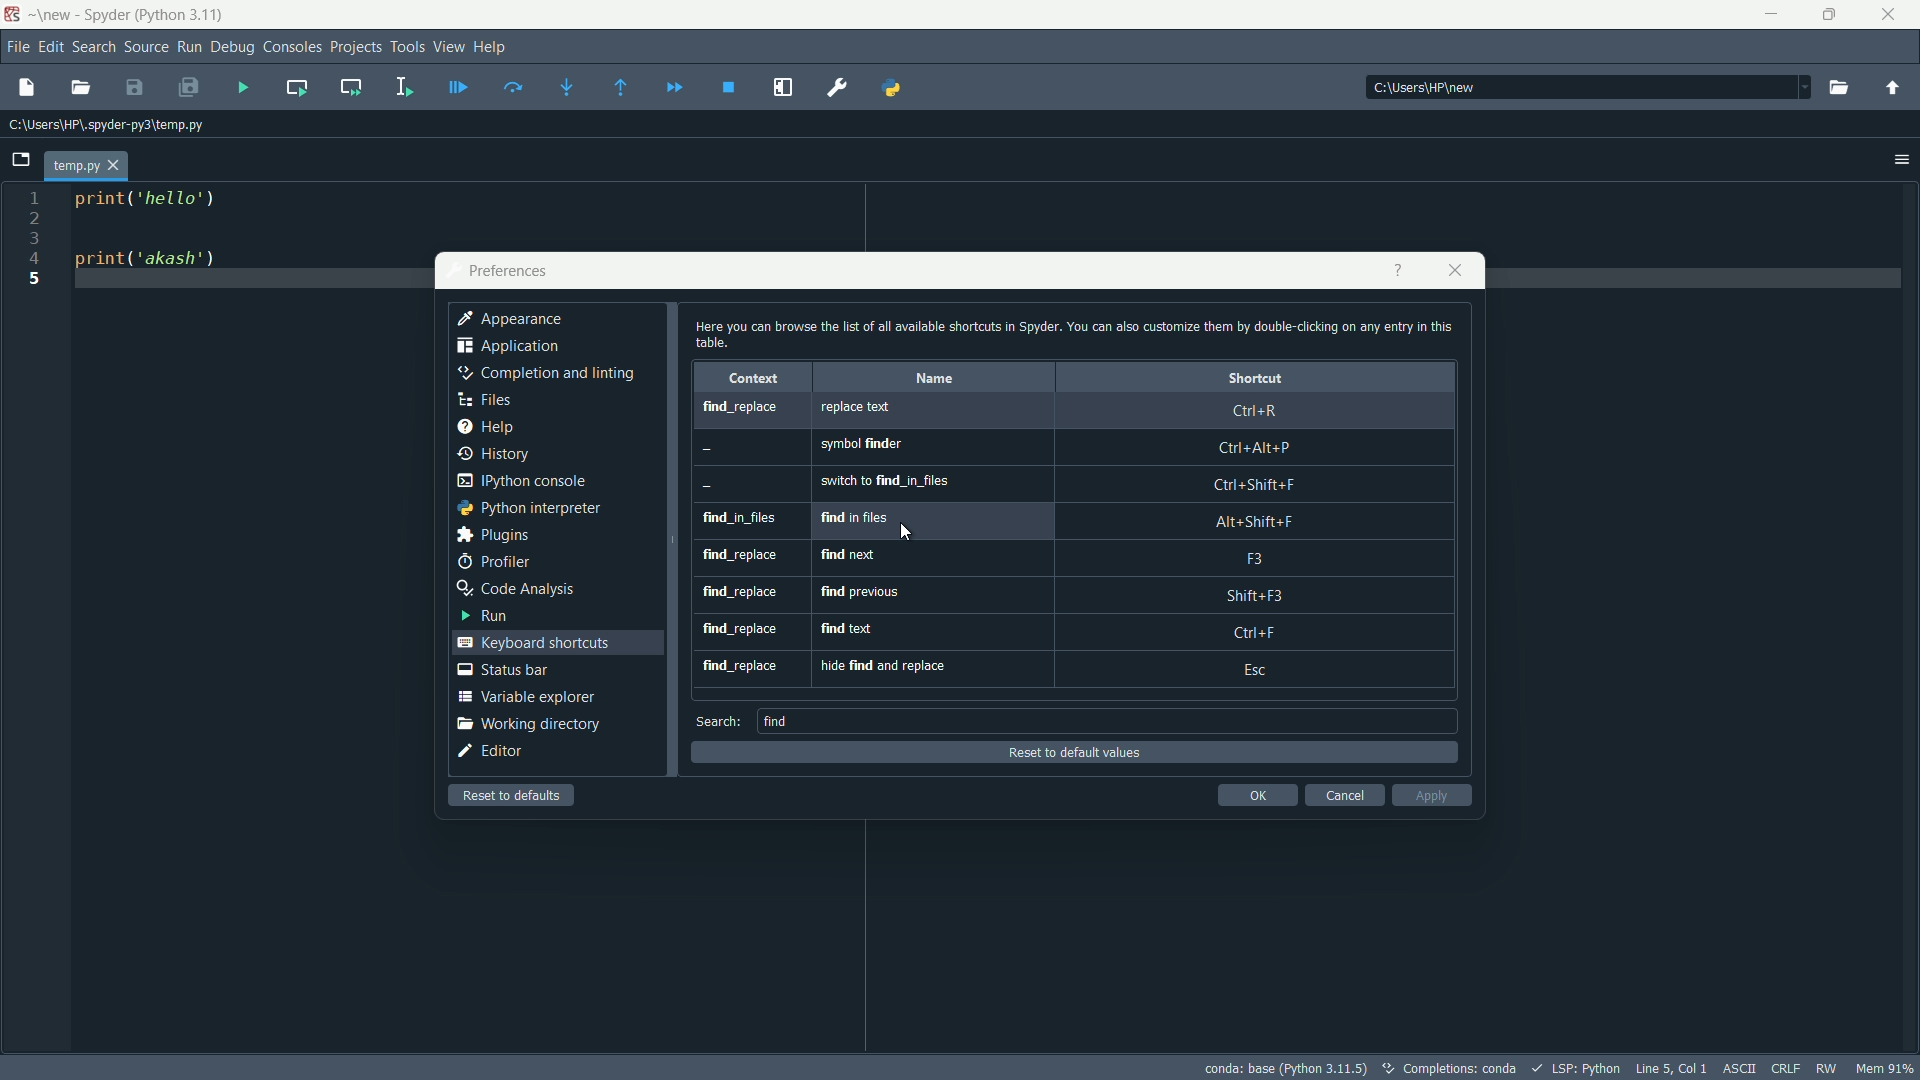  Describe the element at coordinates (498, 44) in the screenshot. I see `help menu ` at that location.